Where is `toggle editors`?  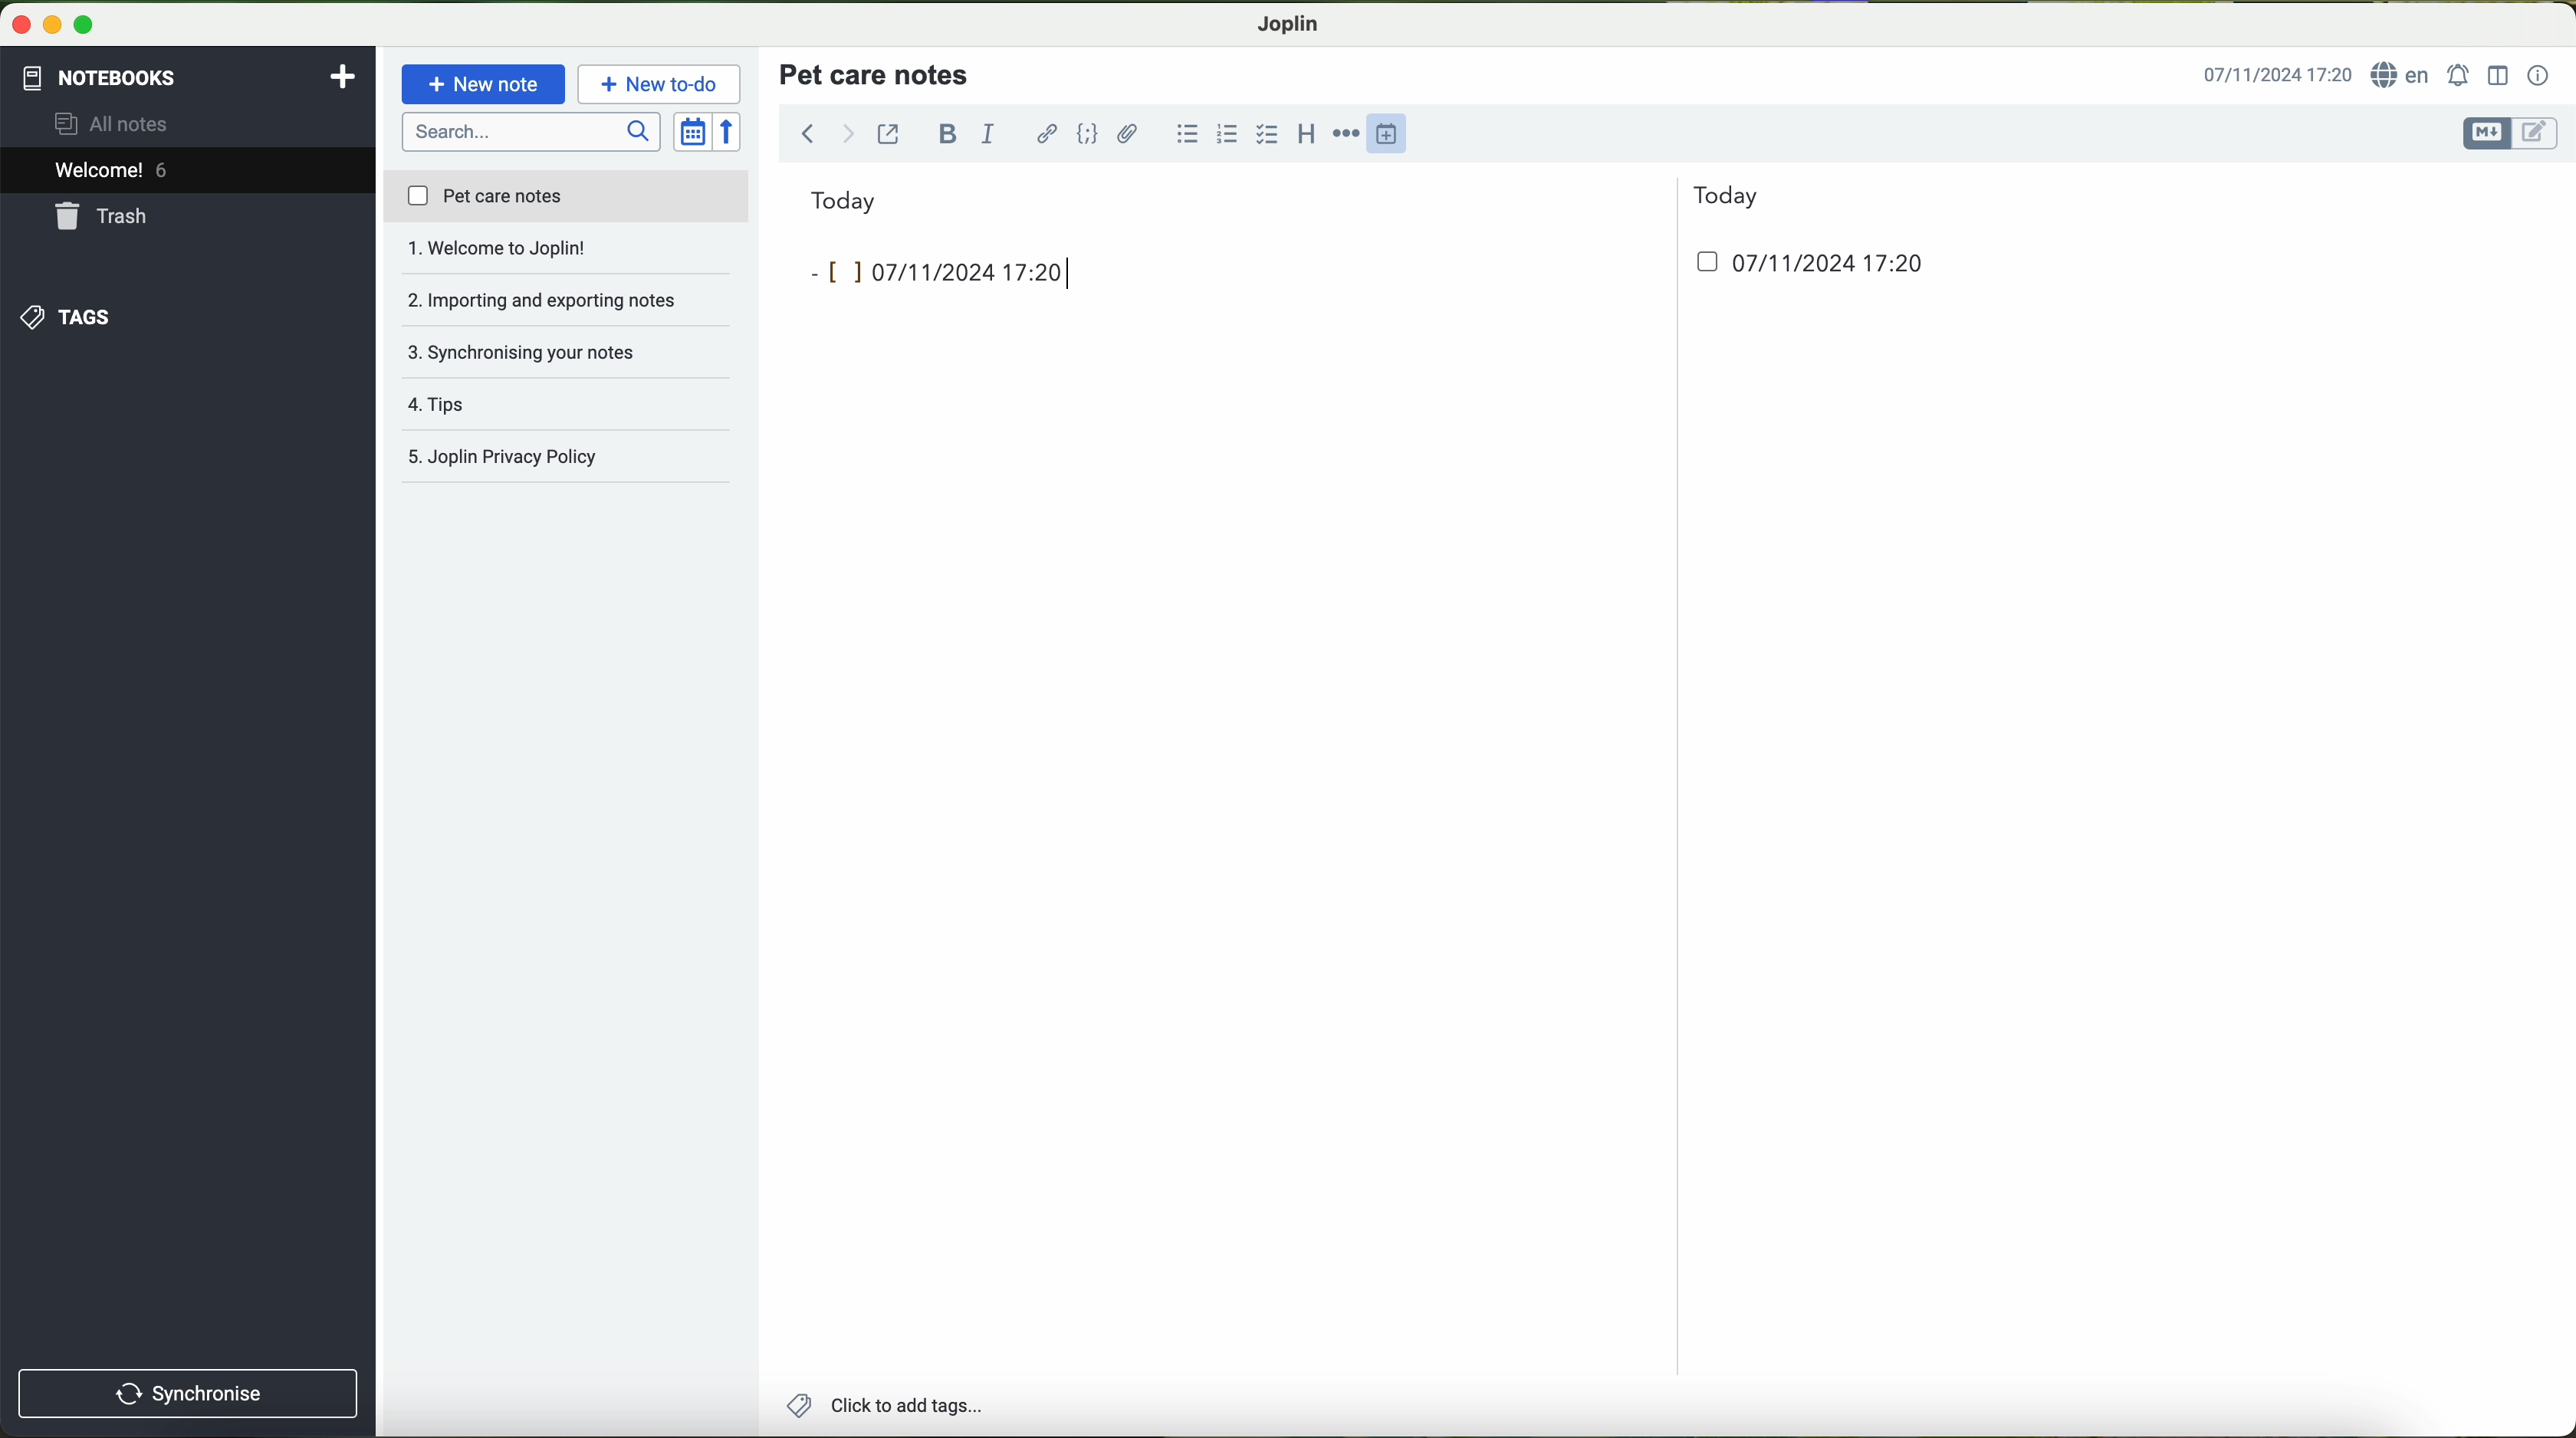 toggle editors is located at coordinates (2508, 134).